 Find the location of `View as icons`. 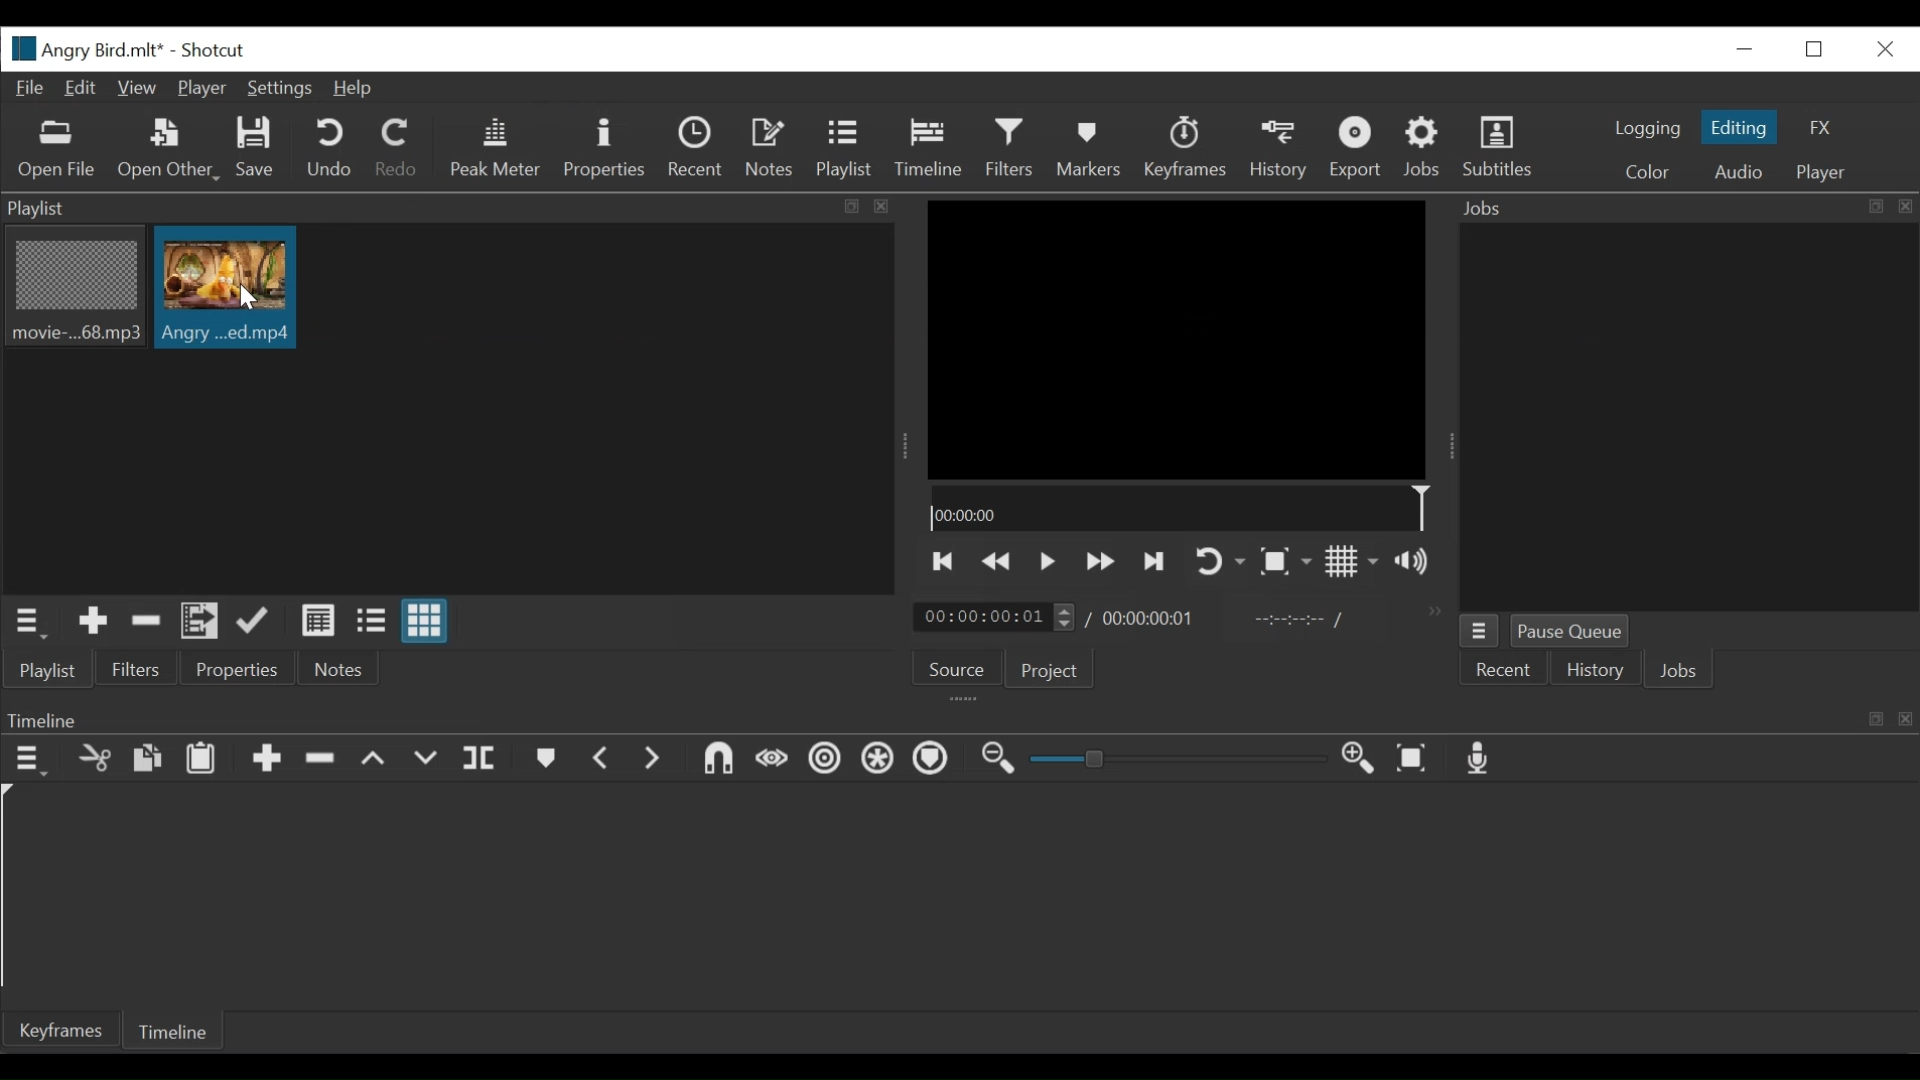

View as icons is located at coordinates (425, 621).